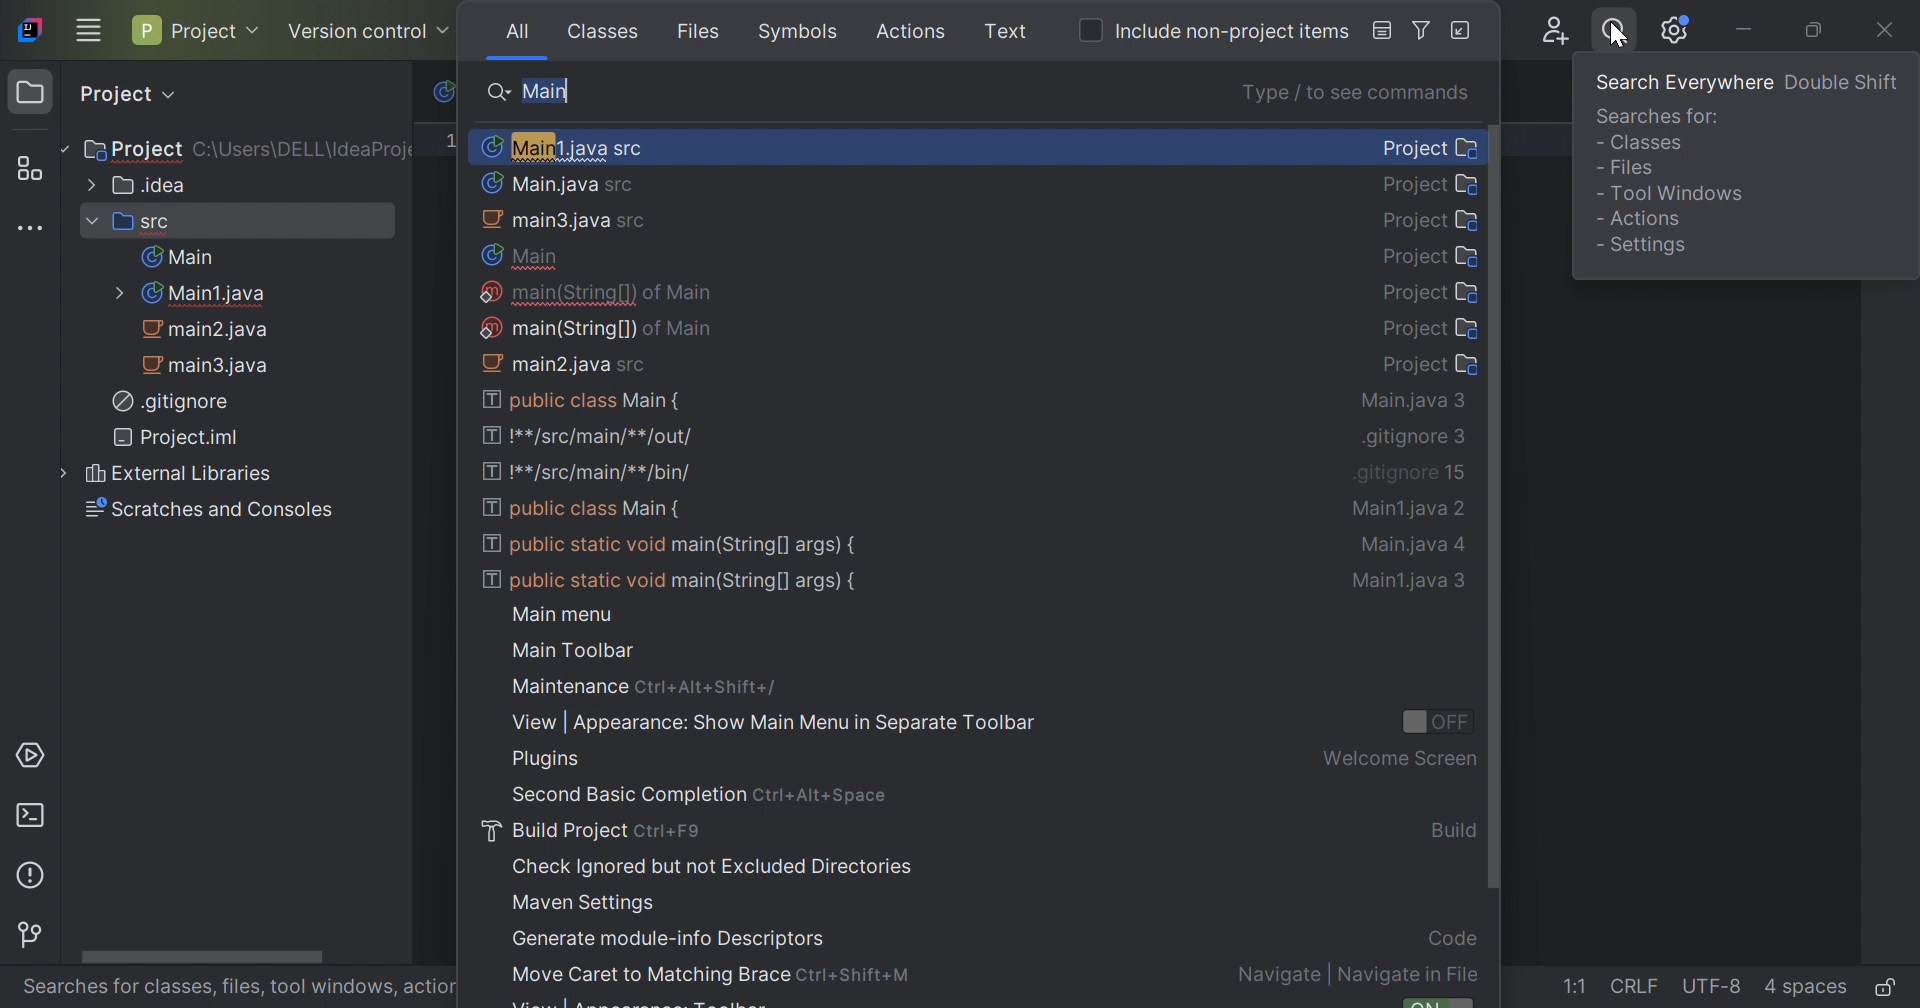  What do you see at coordinates (1660, 120) in the screenshot?
I see `Searches for:` at bounding box center [1660, 120].